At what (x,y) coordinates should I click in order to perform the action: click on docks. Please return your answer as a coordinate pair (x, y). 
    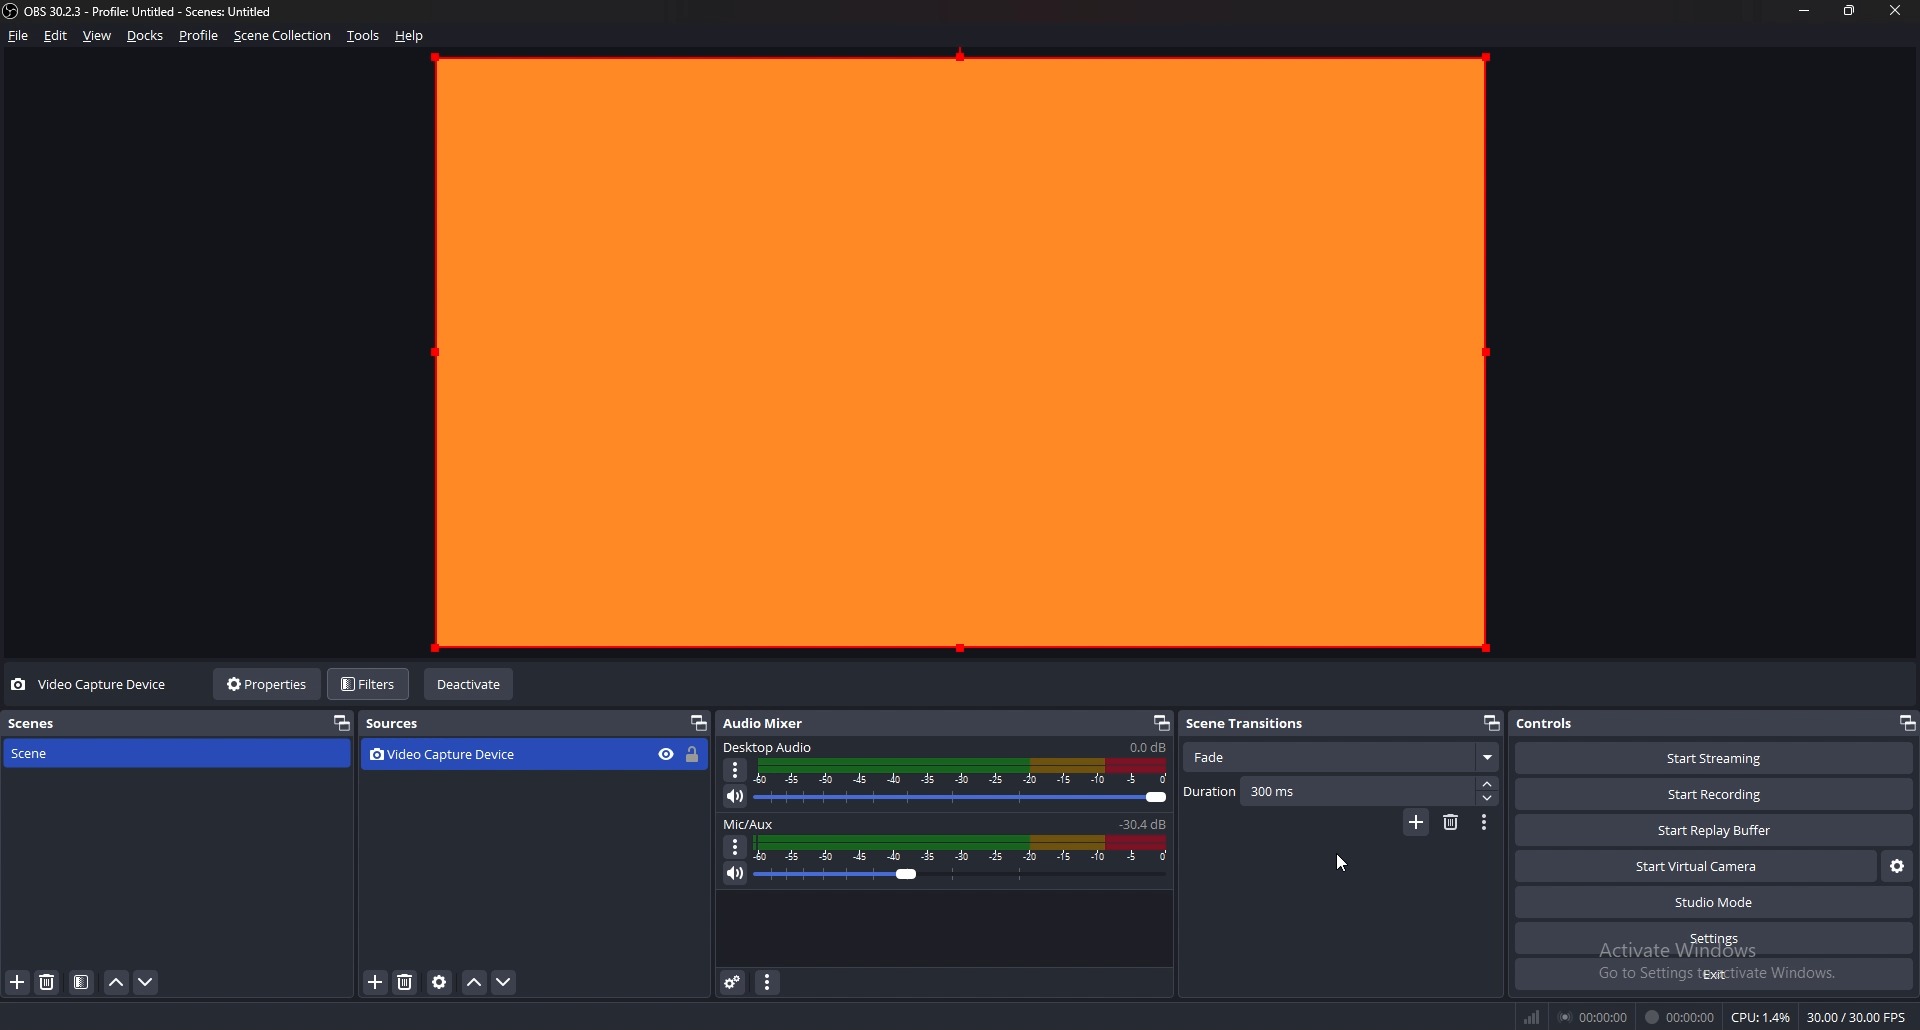
    Looking at the image, I should click on (146, 36).